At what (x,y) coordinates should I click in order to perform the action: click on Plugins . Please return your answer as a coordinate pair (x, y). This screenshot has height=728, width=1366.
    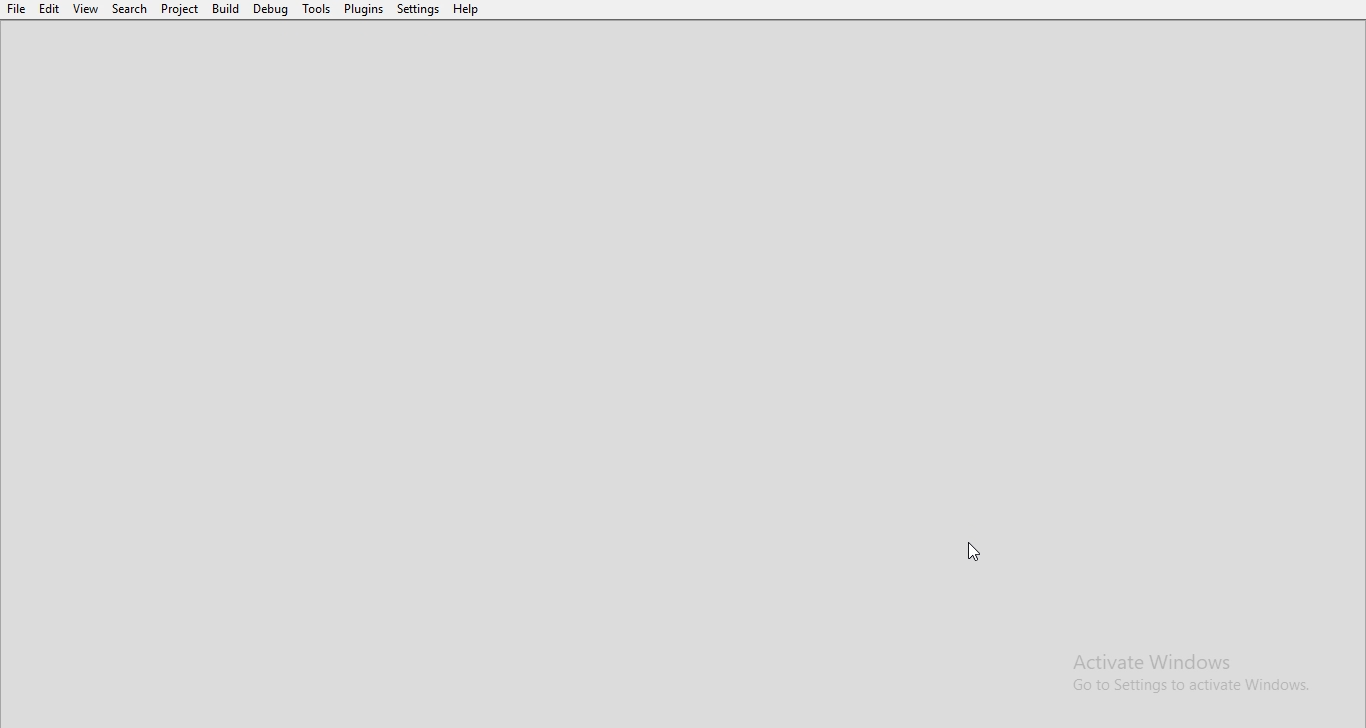
    Looking at the image, I should click on (365, 11).